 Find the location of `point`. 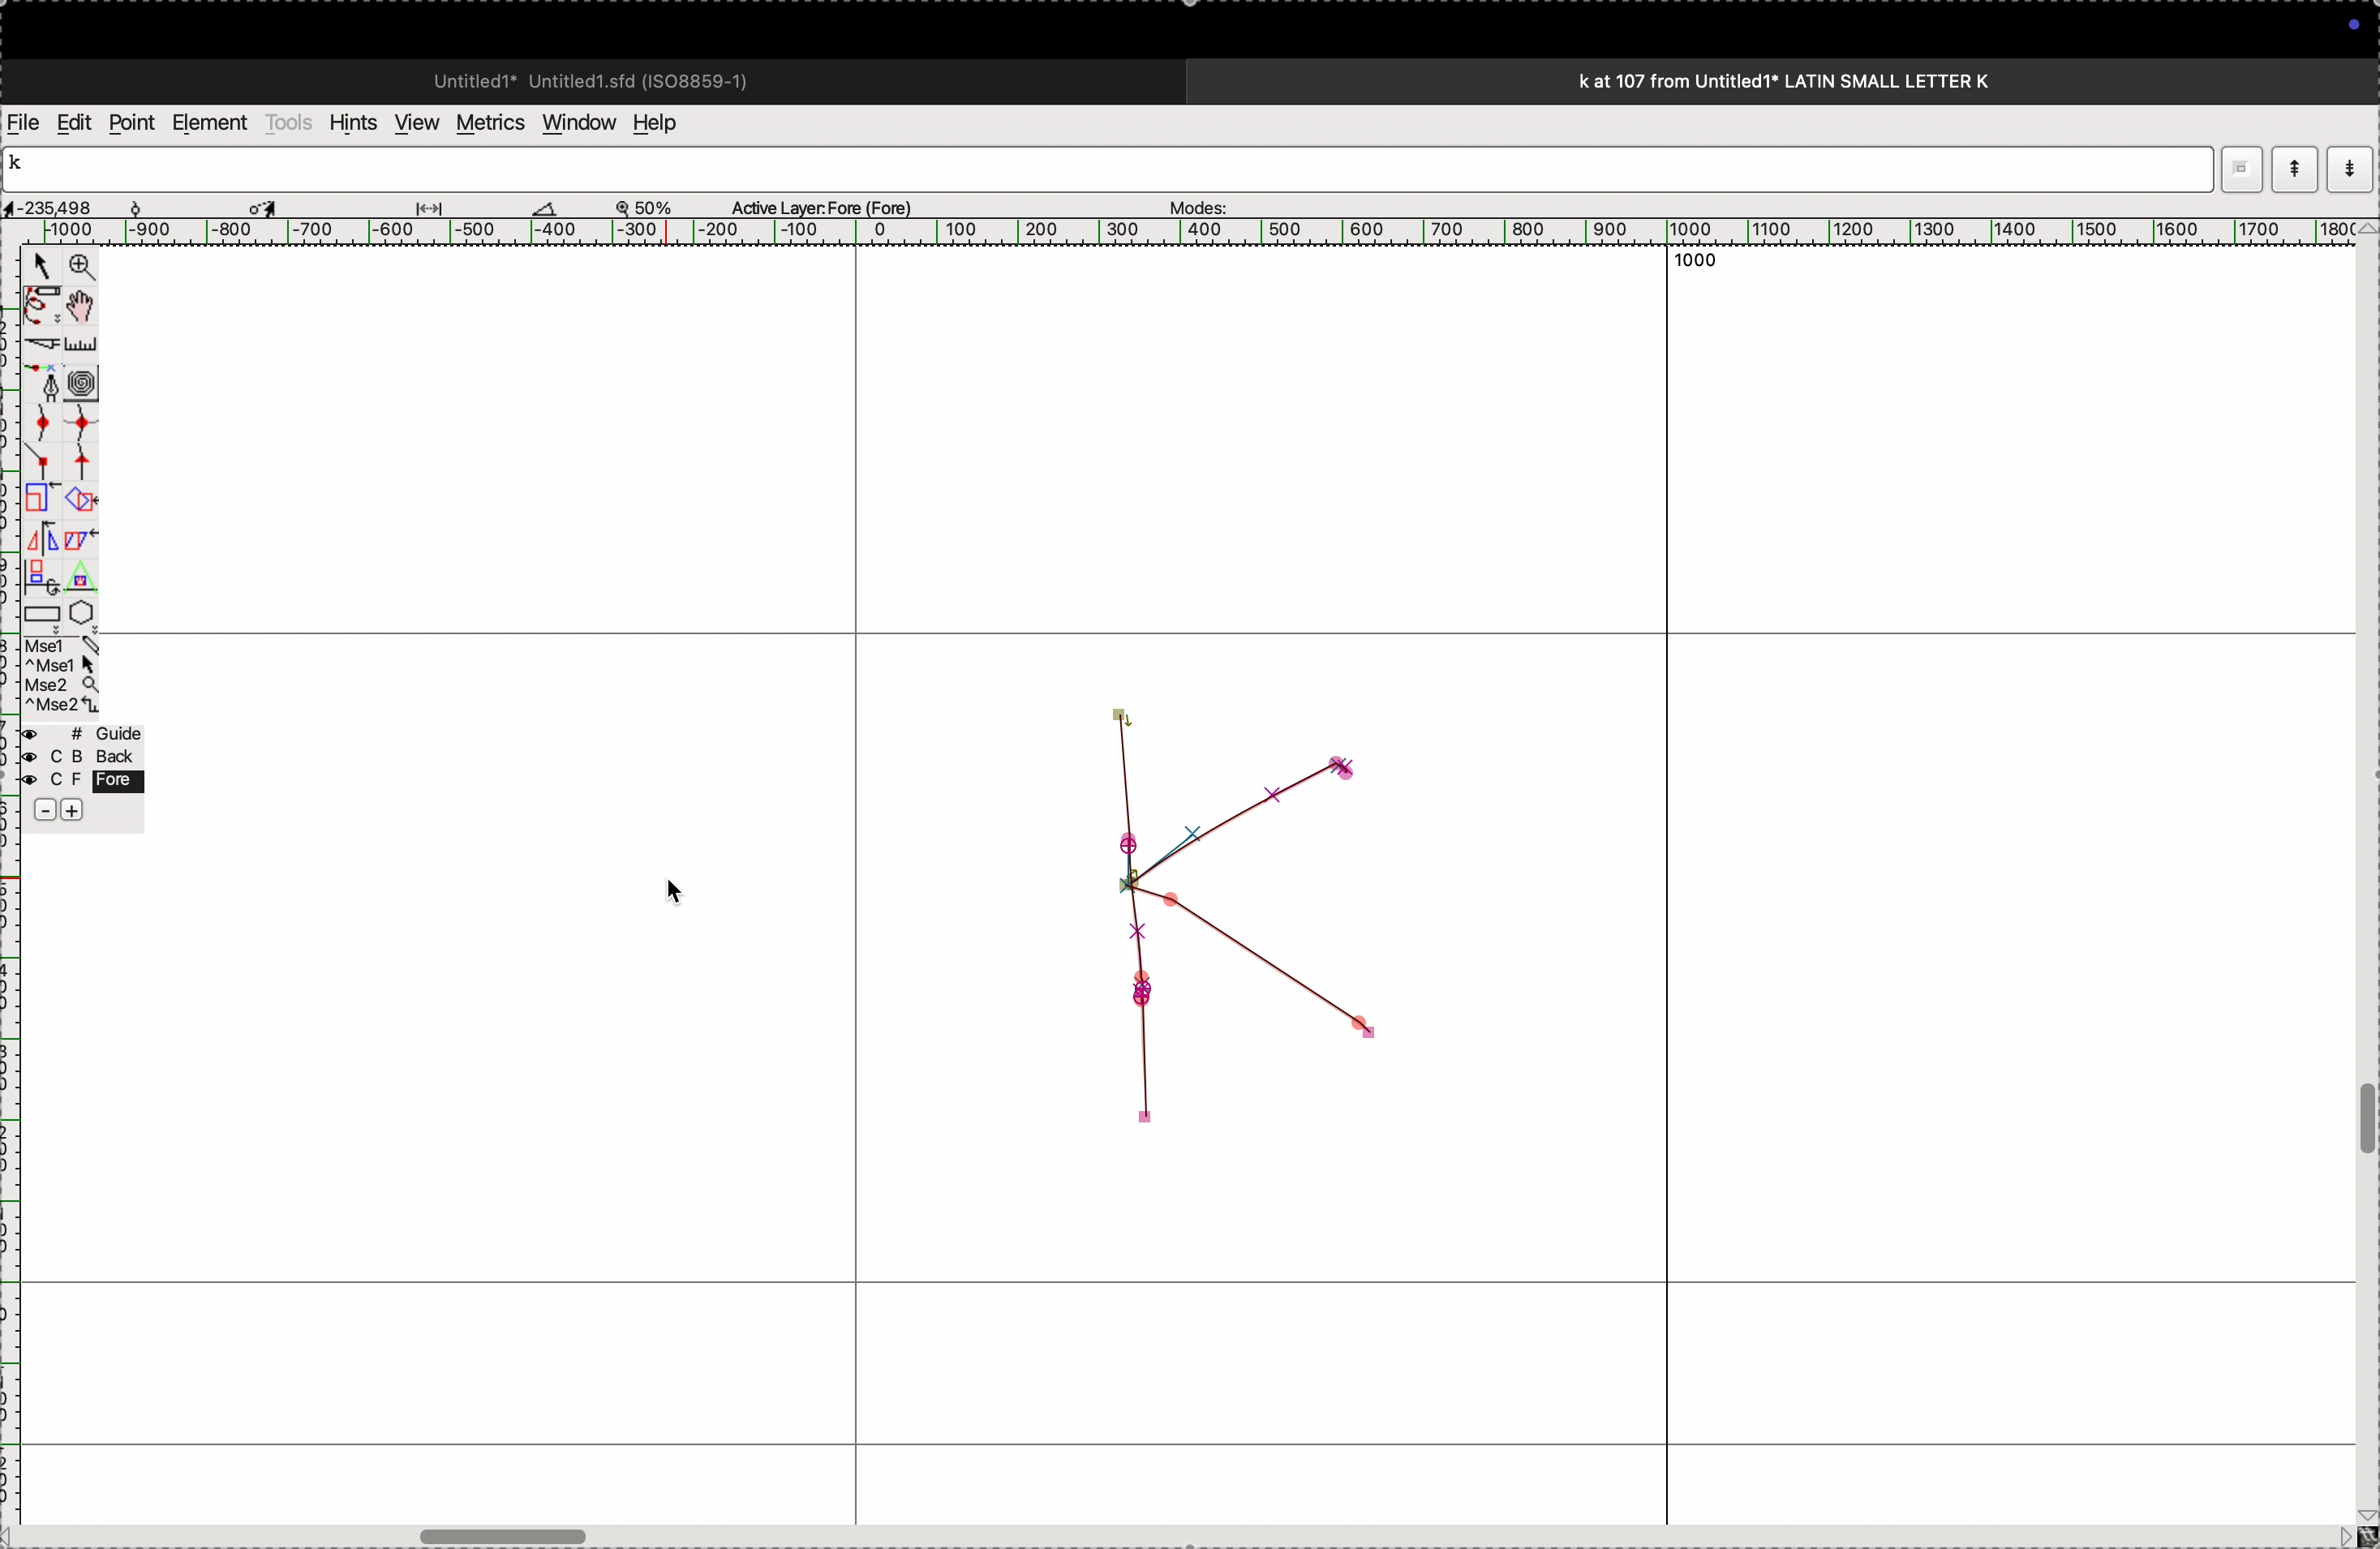

point is located at coordinates (131, 123).